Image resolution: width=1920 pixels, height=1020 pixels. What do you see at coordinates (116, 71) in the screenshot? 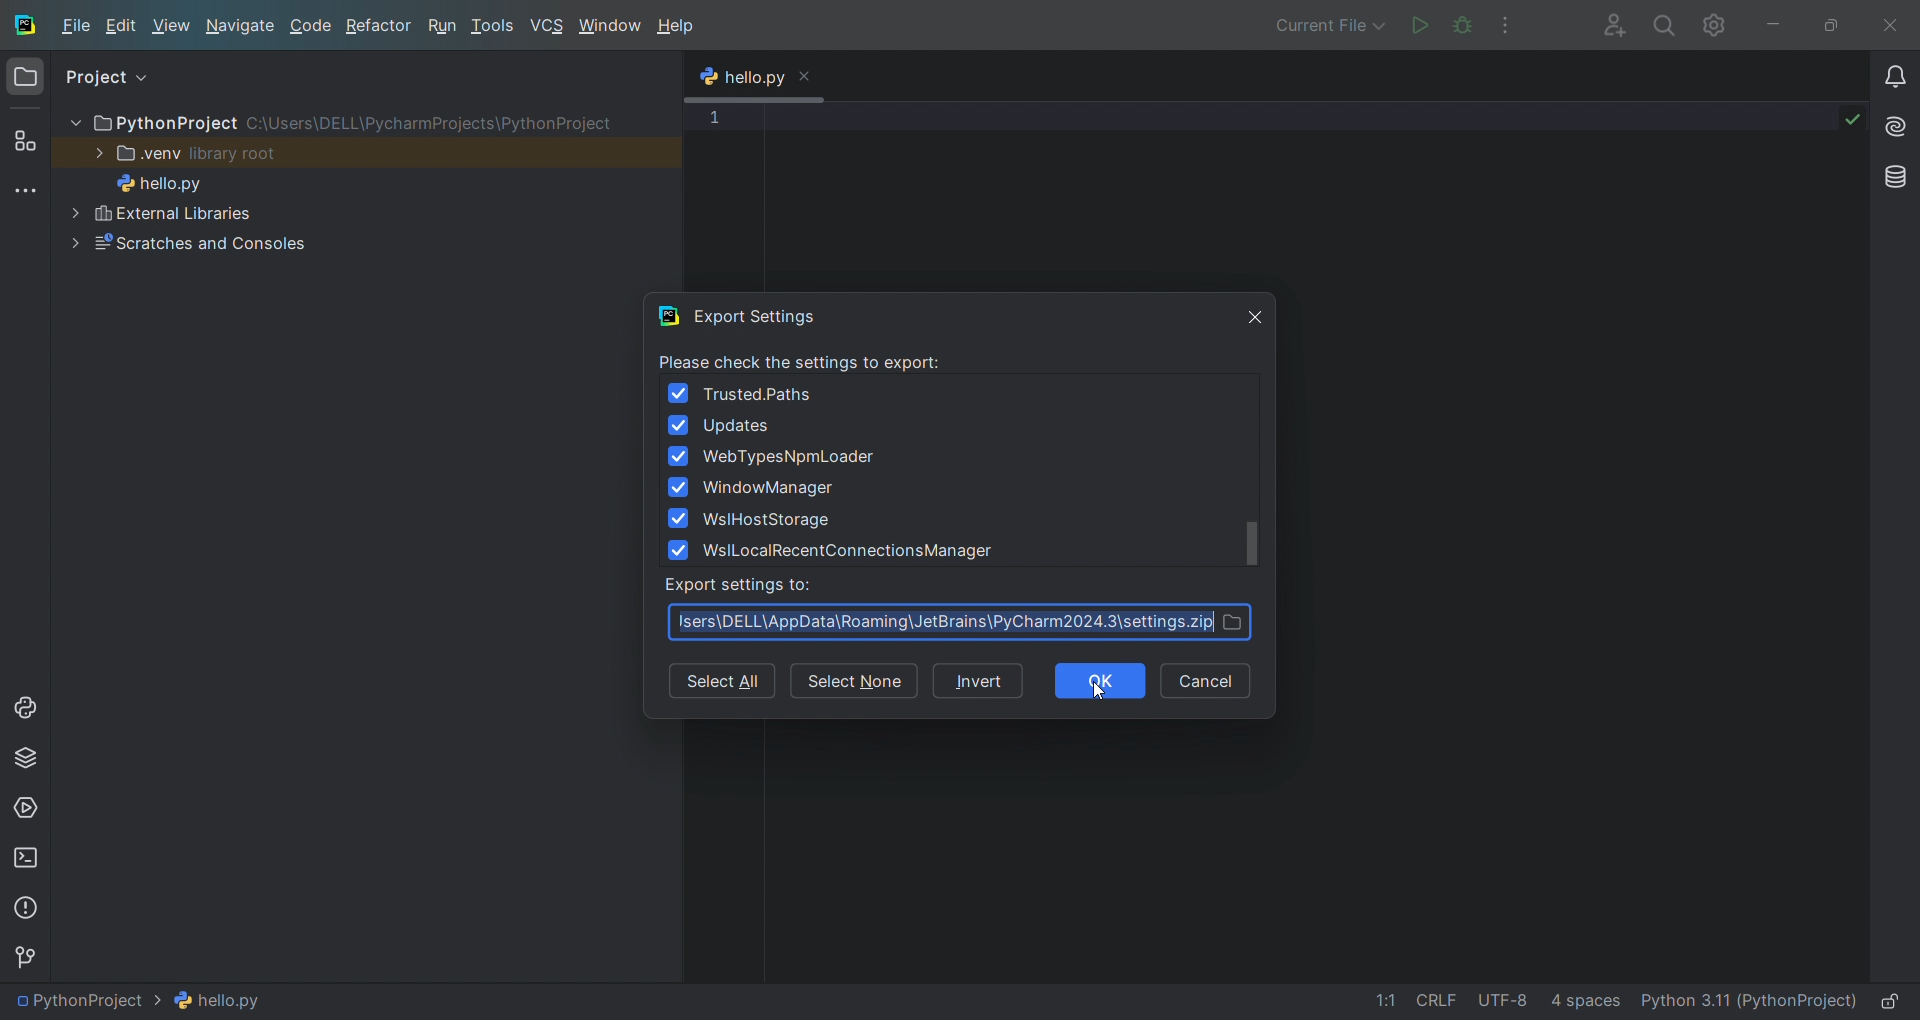
I see `project view` at bounding box center [116, 71].